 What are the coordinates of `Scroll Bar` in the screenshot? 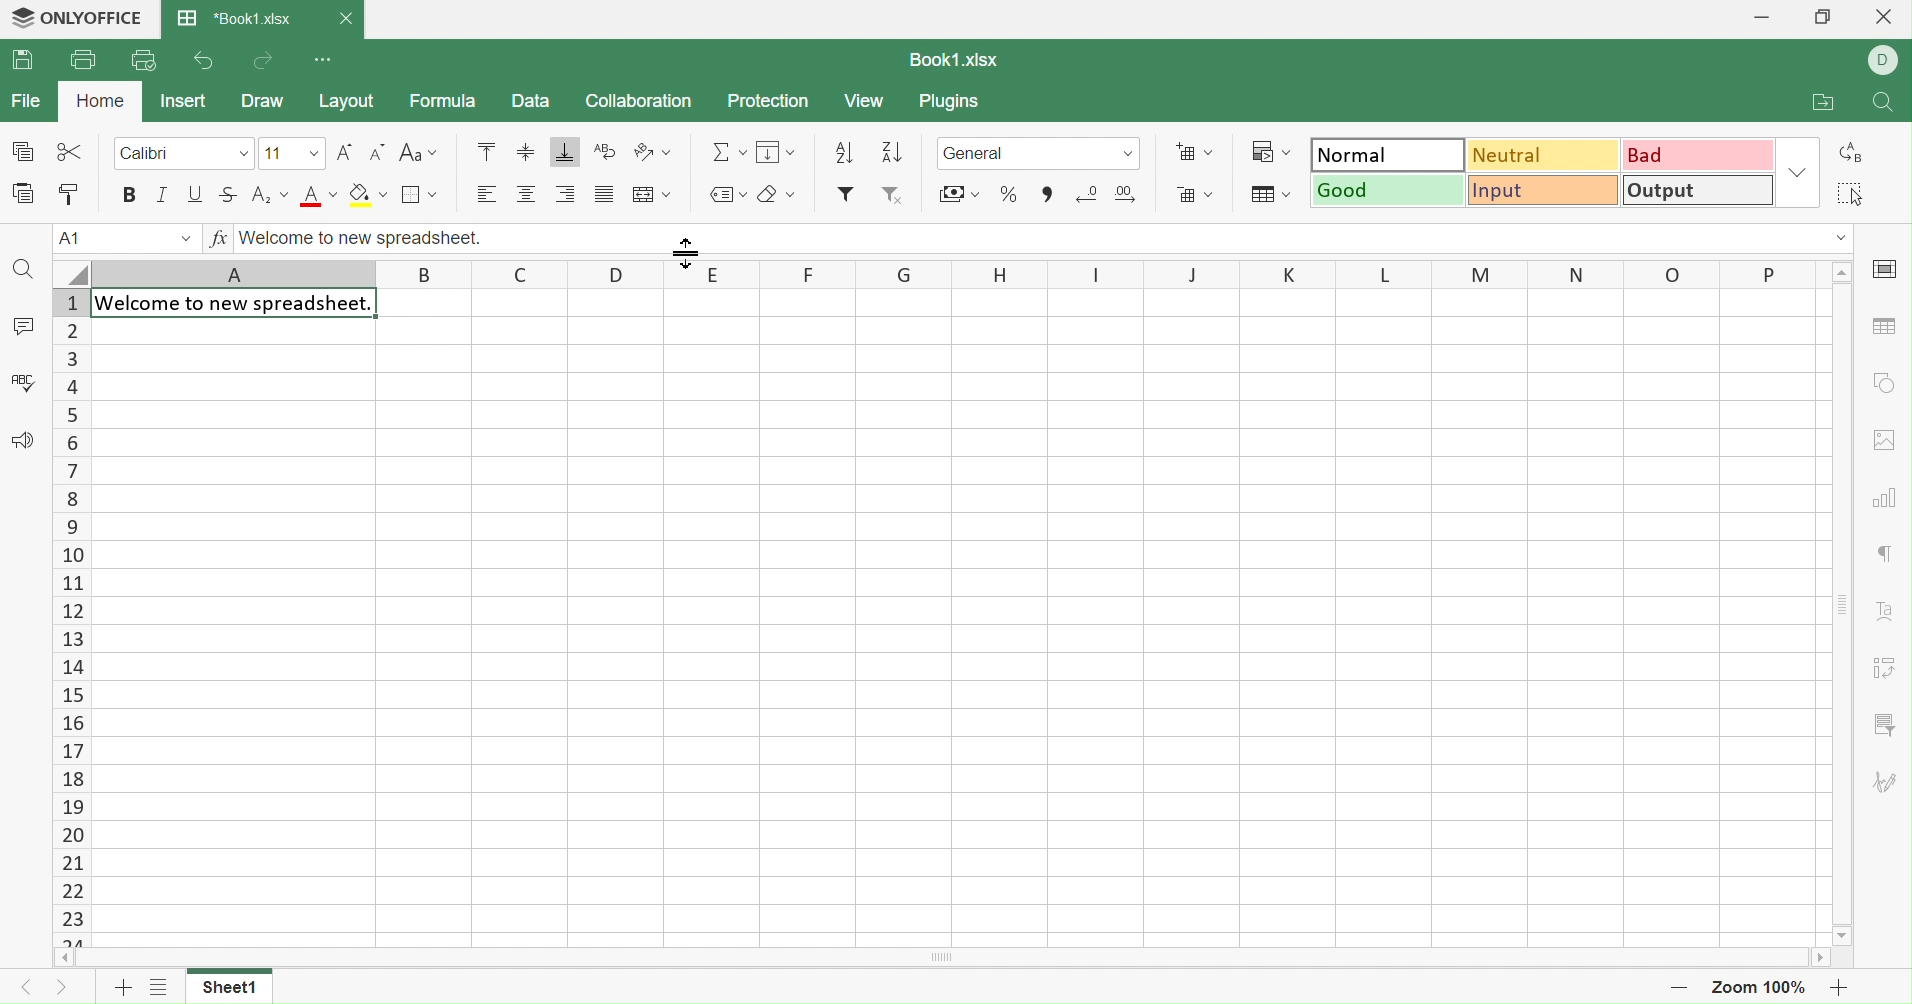 It's located at (1842, 604).